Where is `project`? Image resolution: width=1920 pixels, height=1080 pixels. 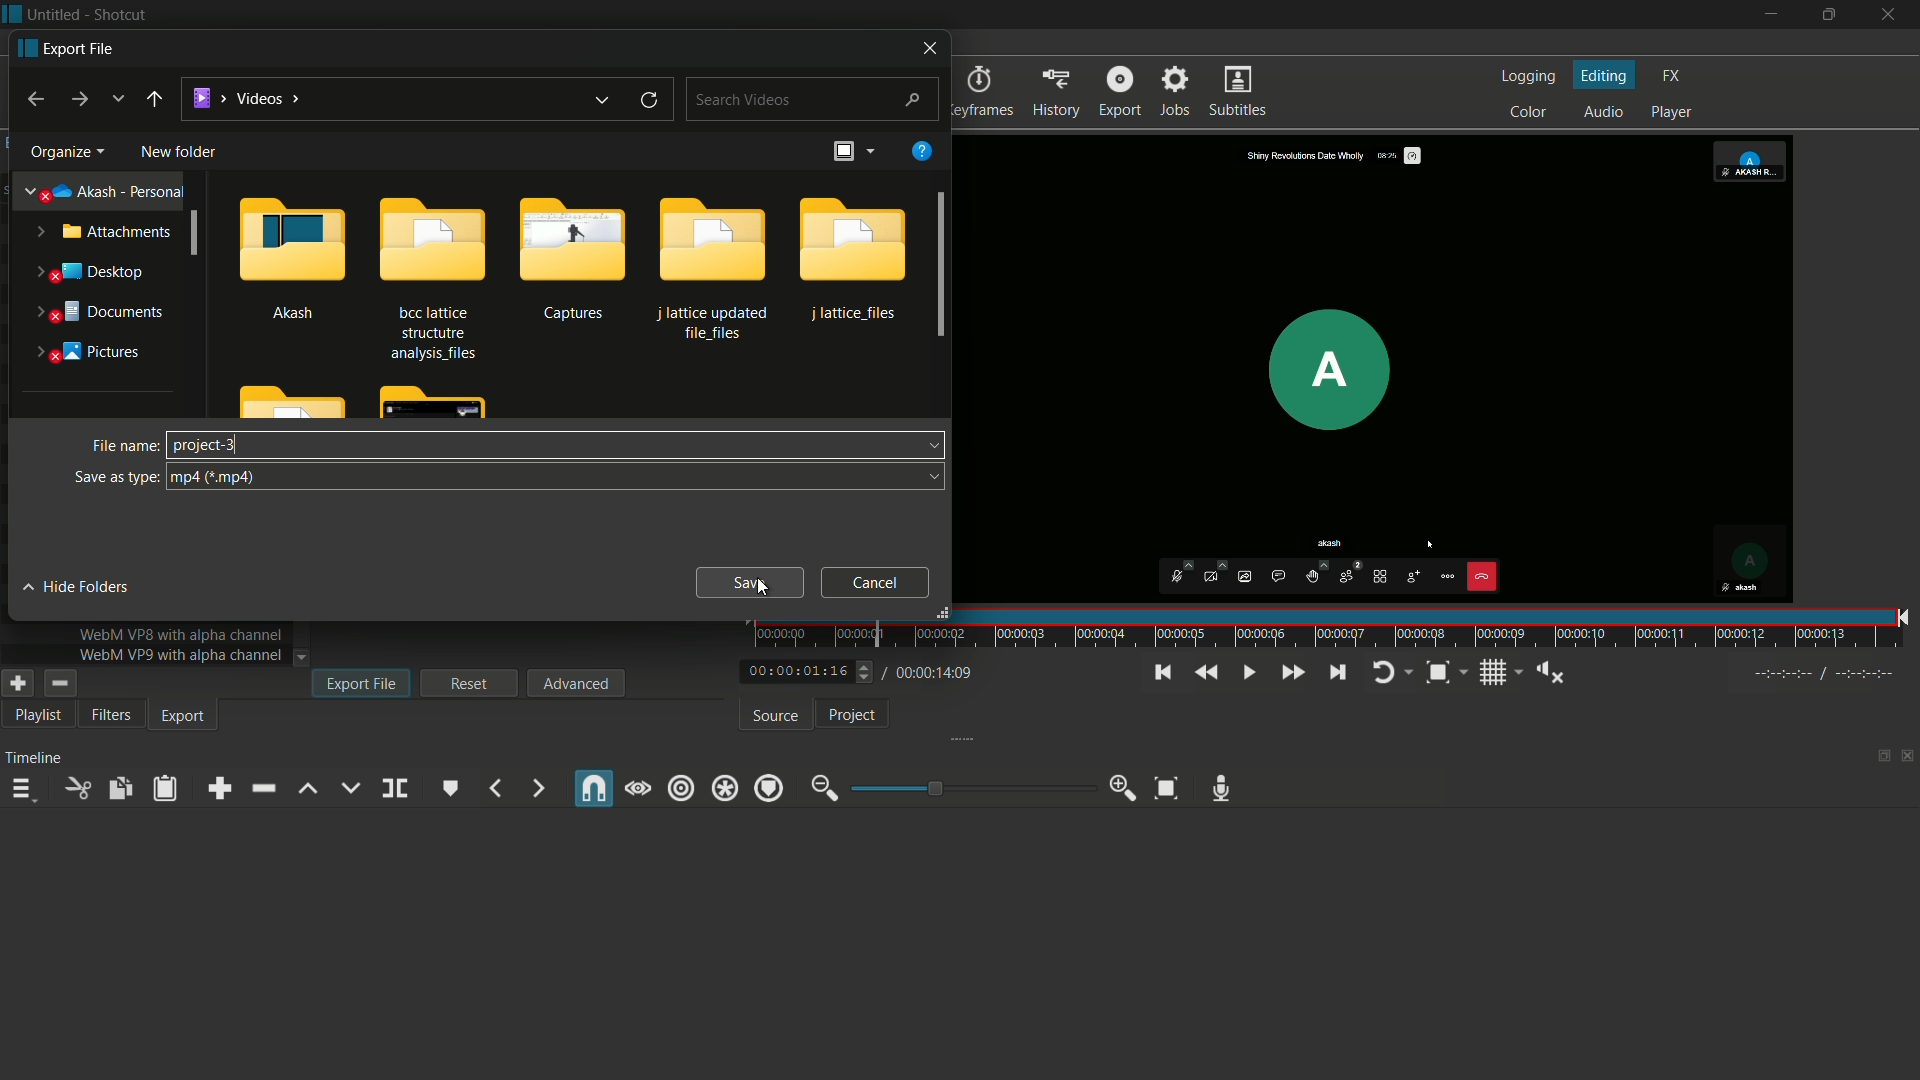
project is located at coordinates (850, 715).